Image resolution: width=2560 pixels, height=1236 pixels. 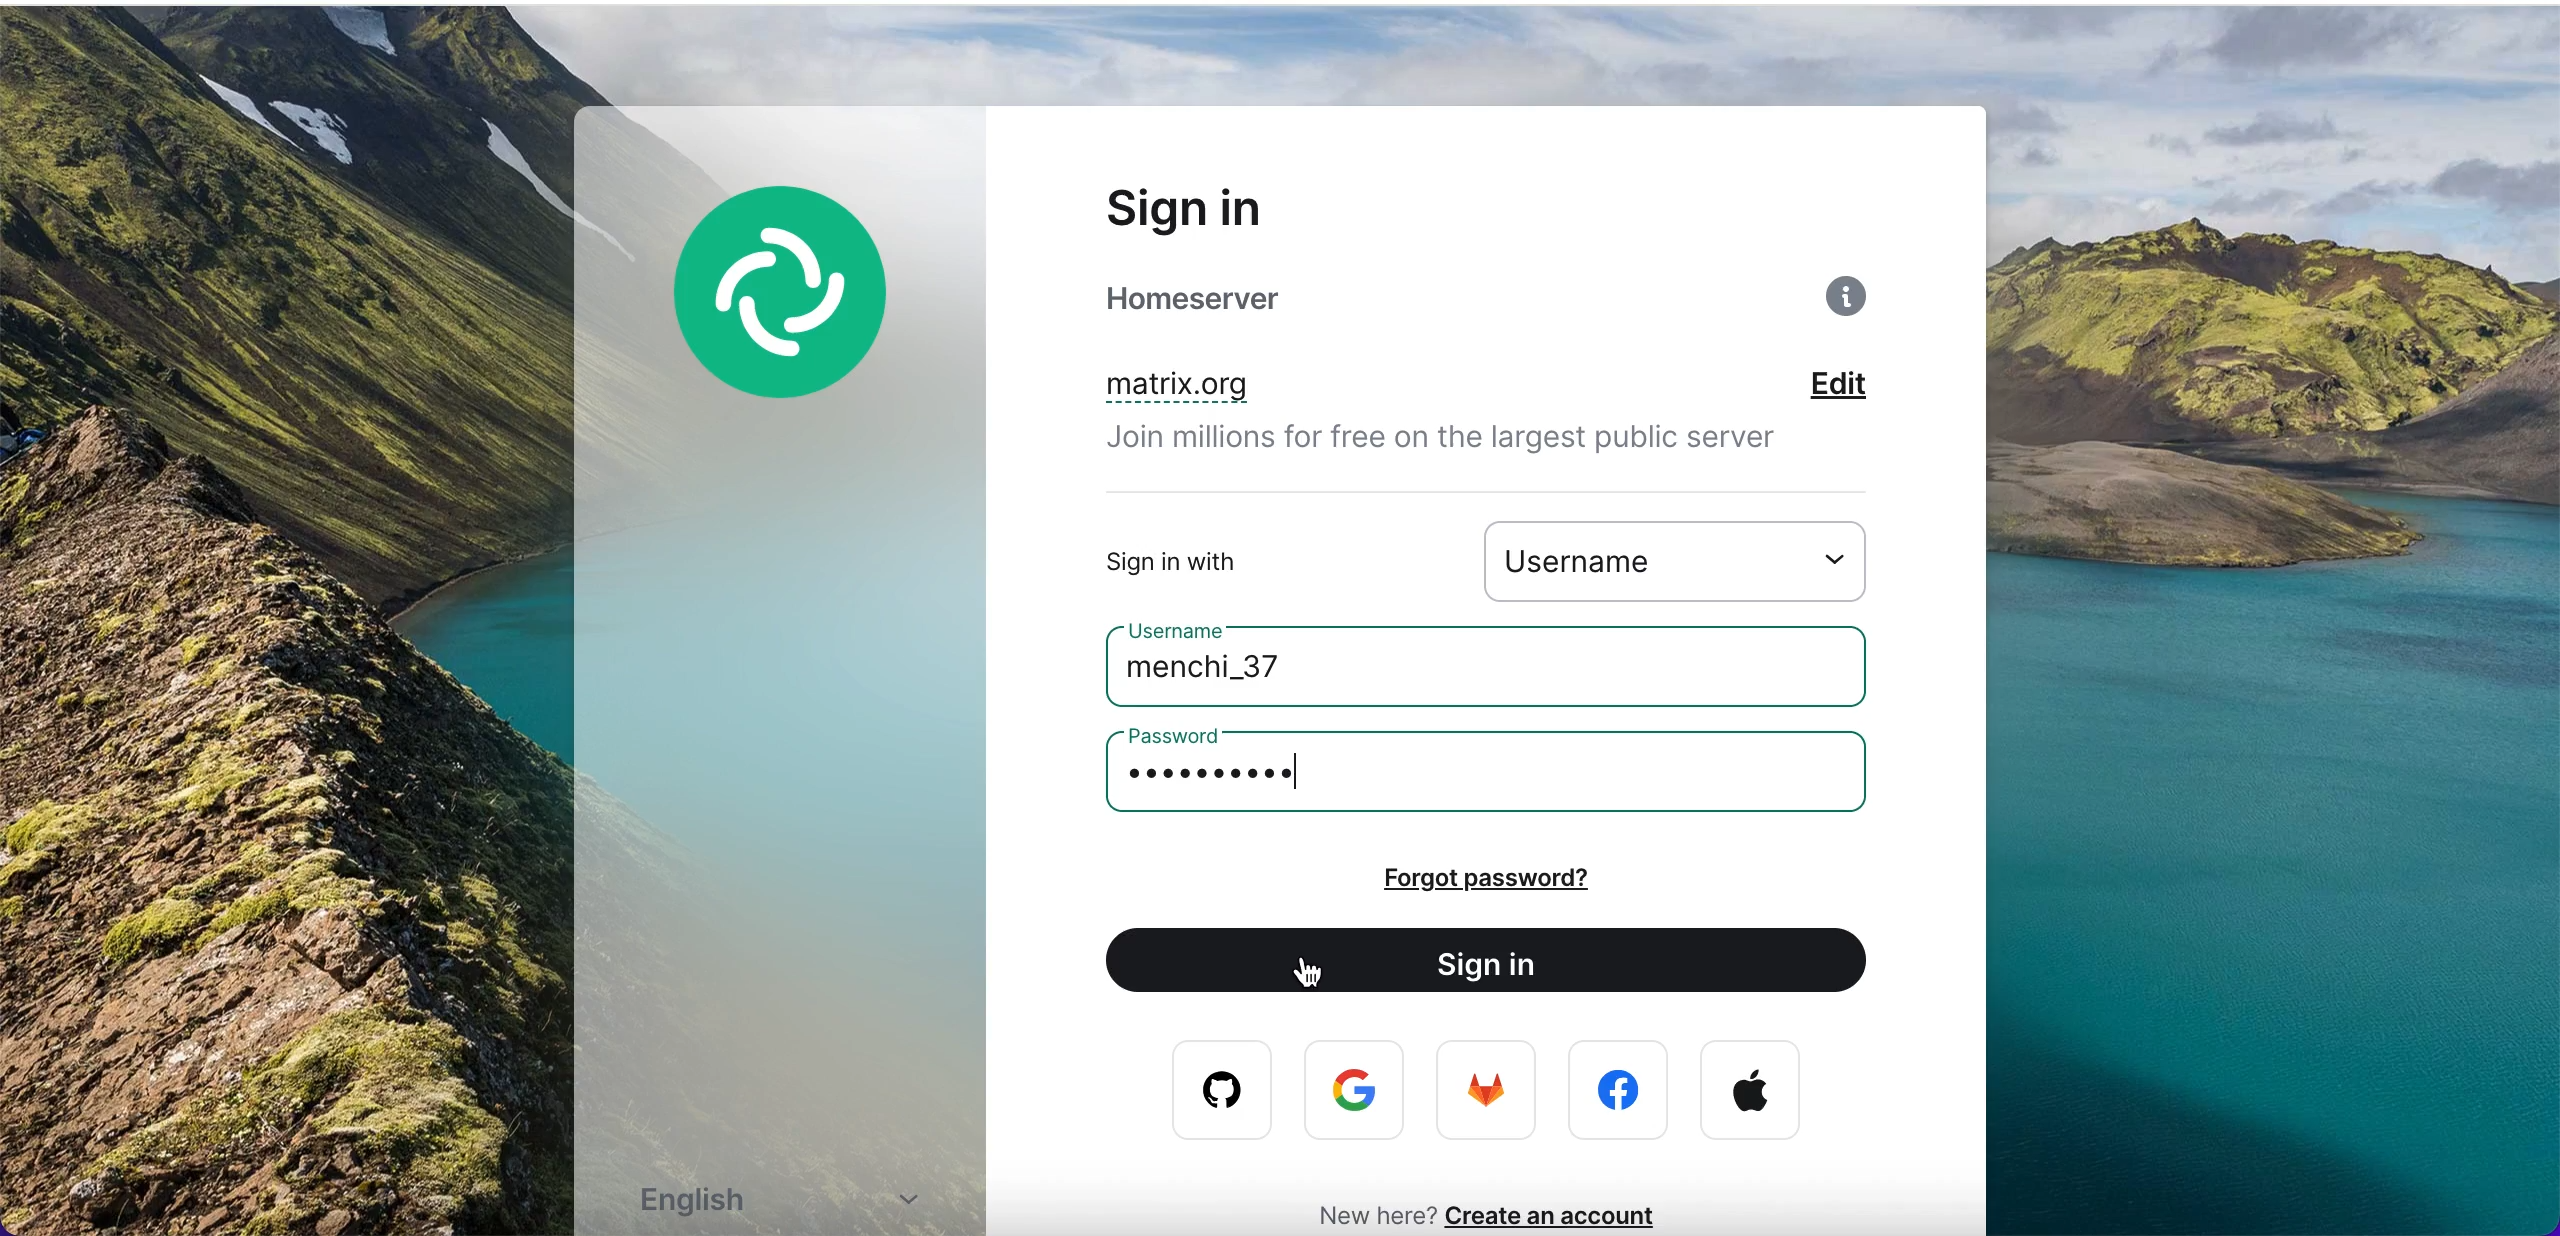 I want to click on sign in with, so click(x=1234, y=561).